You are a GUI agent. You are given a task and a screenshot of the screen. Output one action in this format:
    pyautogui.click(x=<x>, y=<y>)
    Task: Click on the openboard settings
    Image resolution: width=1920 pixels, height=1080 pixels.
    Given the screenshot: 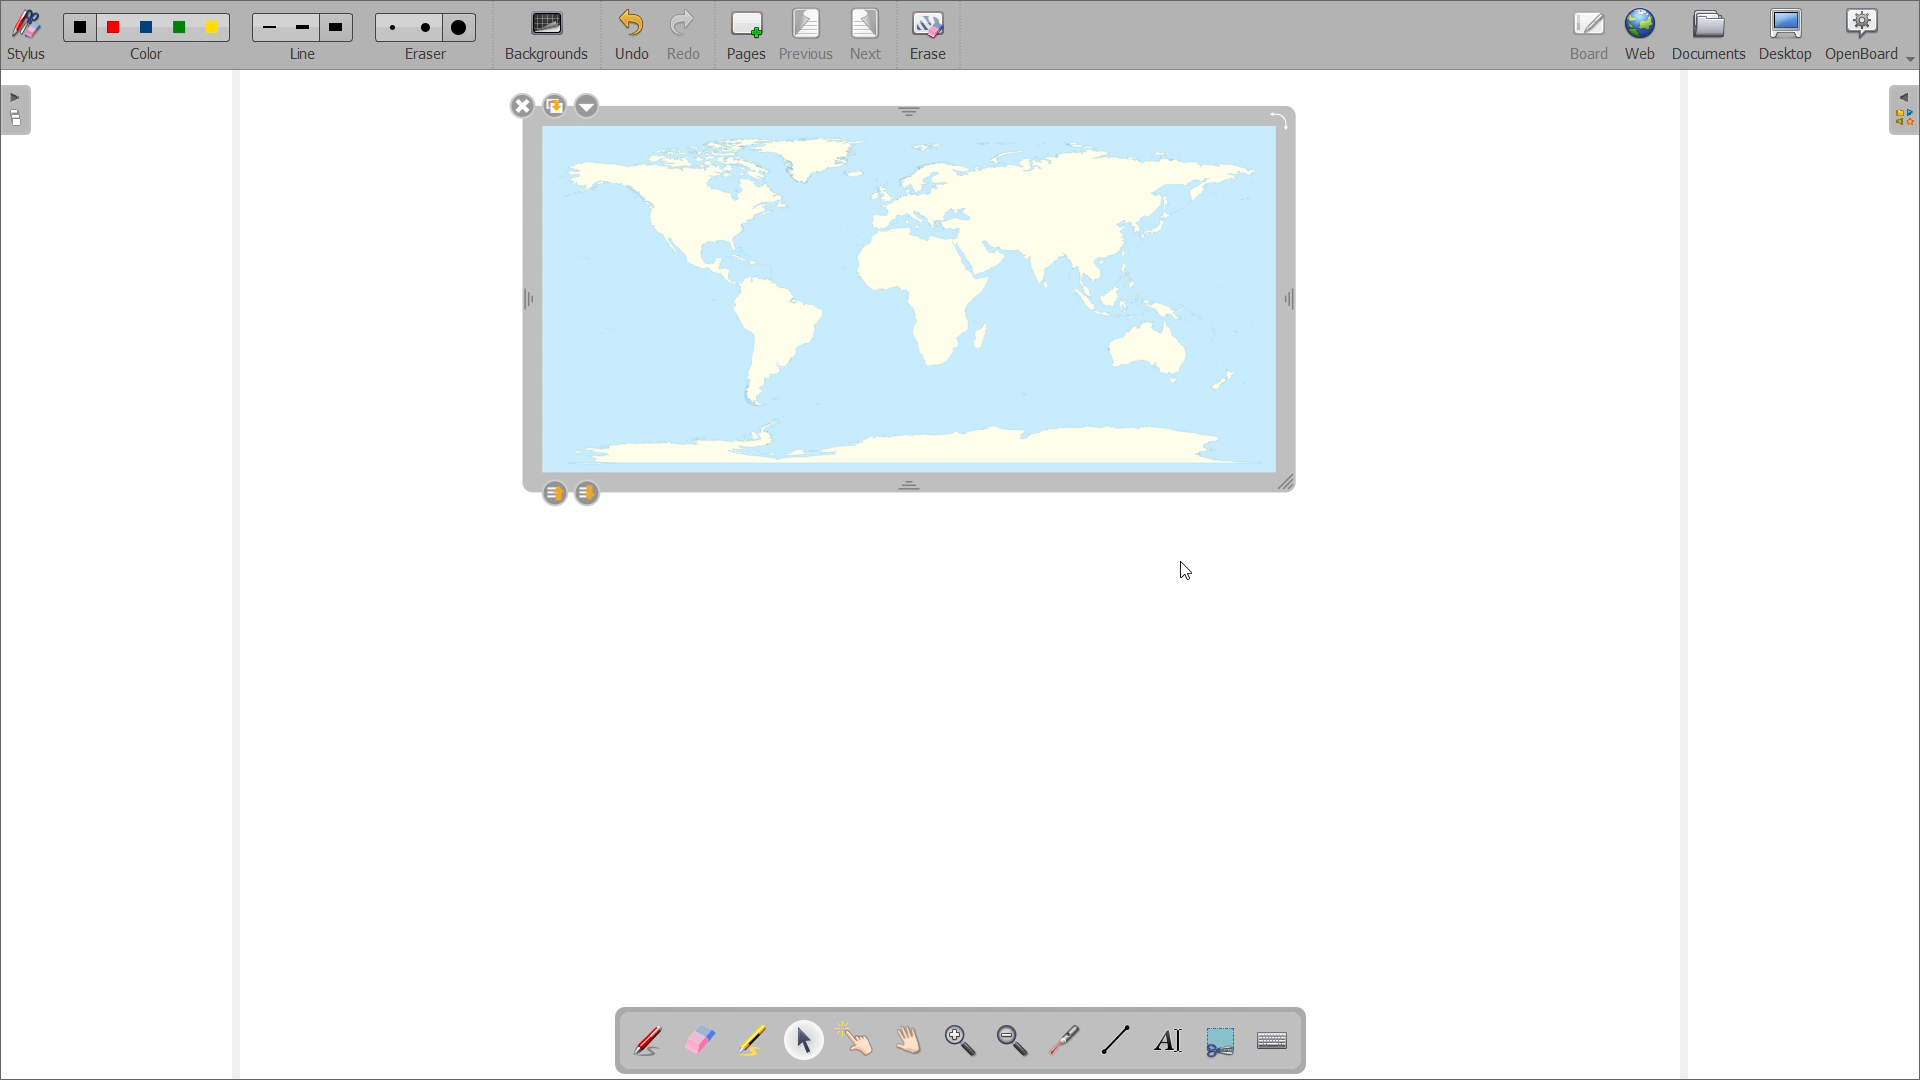 What is the action you would take?
    pyautogui.click(x=1869, y=35)
    